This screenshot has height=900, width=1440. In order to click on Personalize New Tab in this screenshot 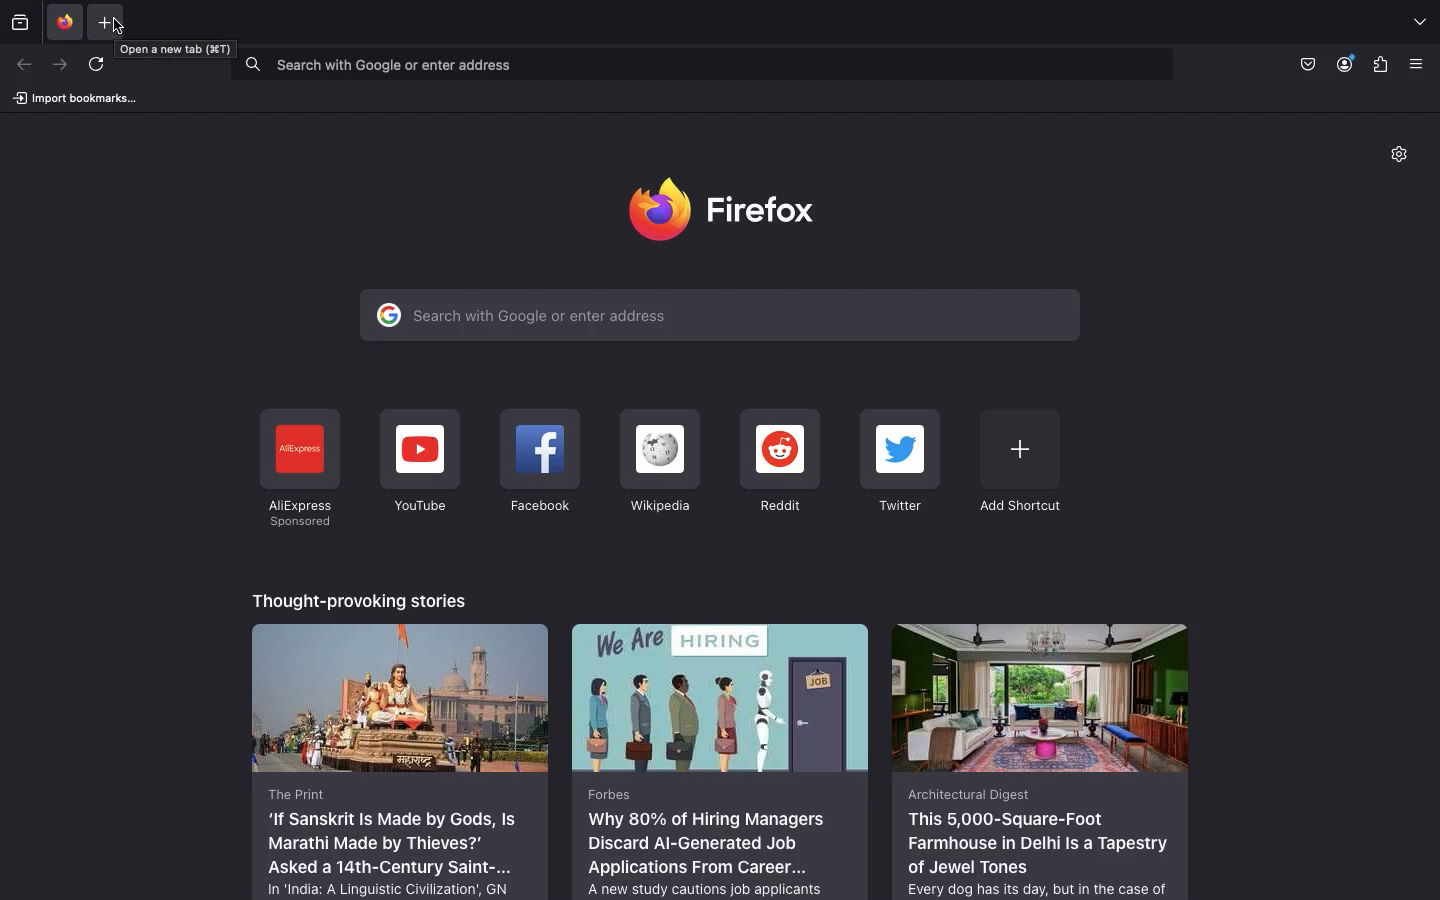, I will do `click(1406, 158)`.